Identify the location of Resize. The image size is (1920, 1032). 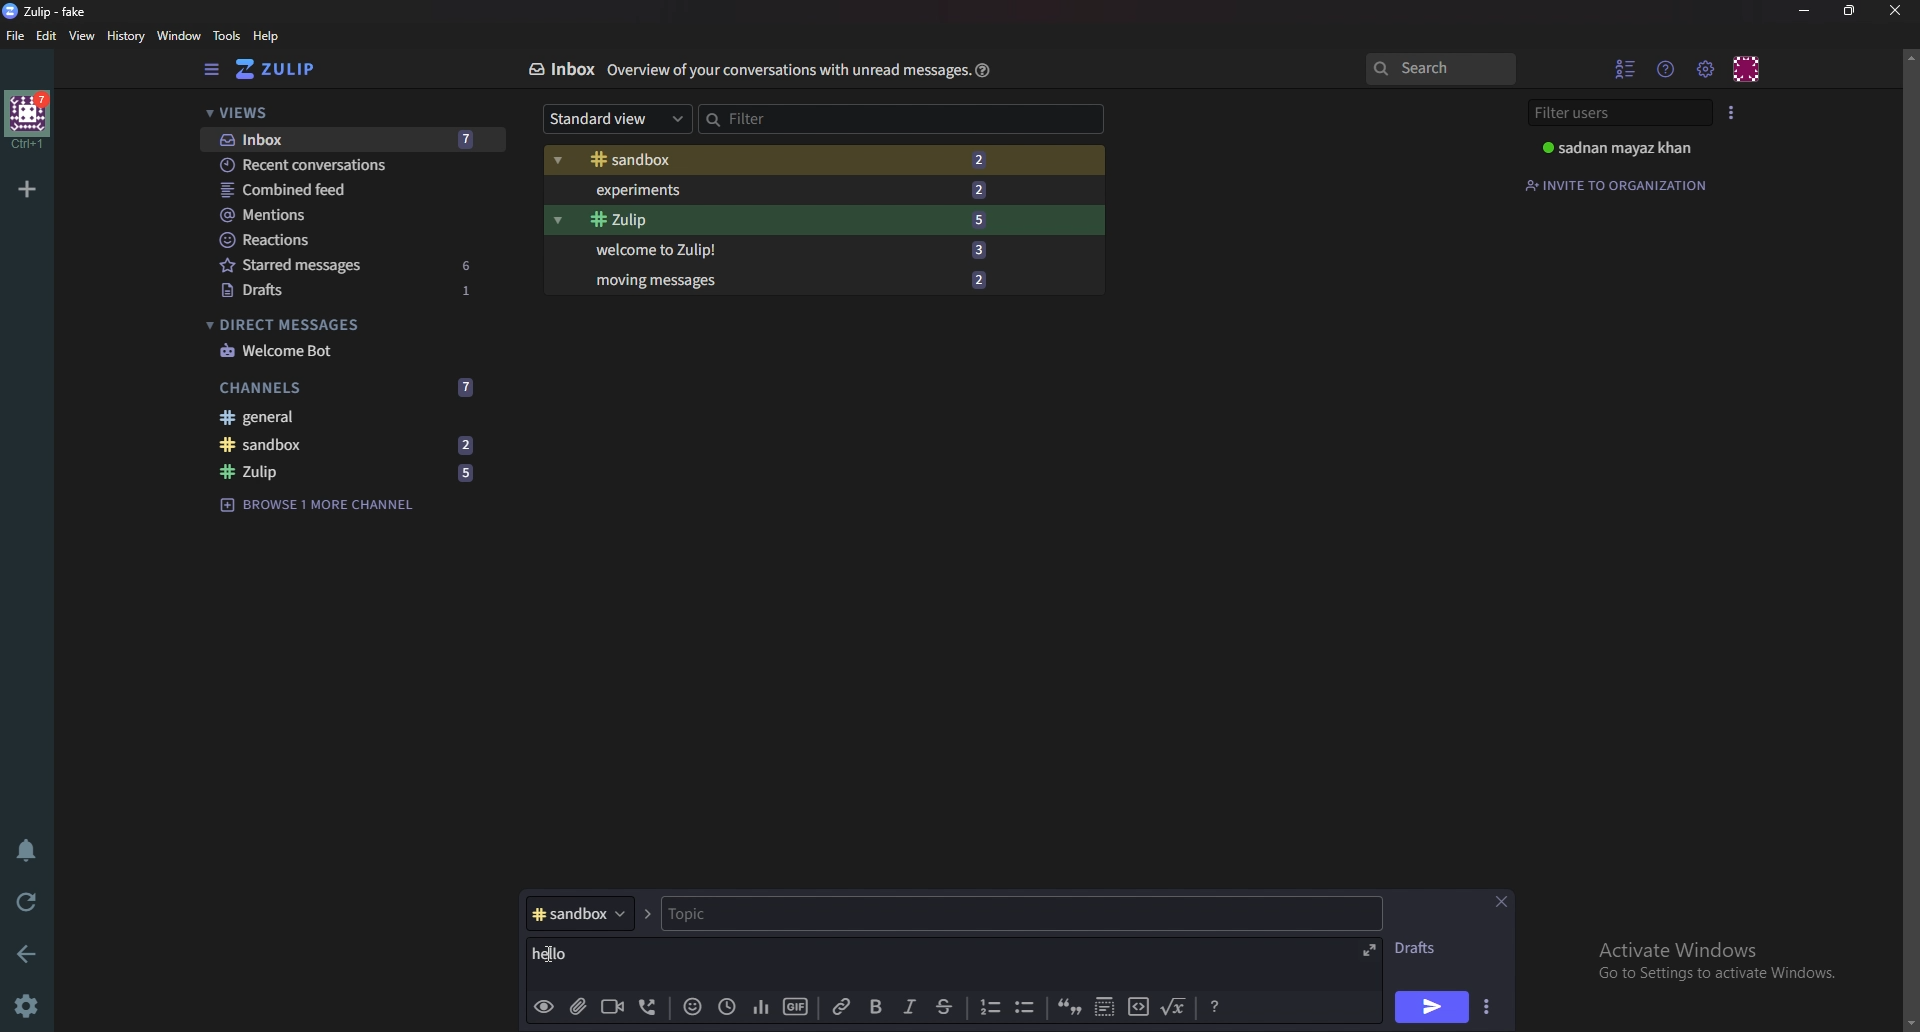
(1847, 10).